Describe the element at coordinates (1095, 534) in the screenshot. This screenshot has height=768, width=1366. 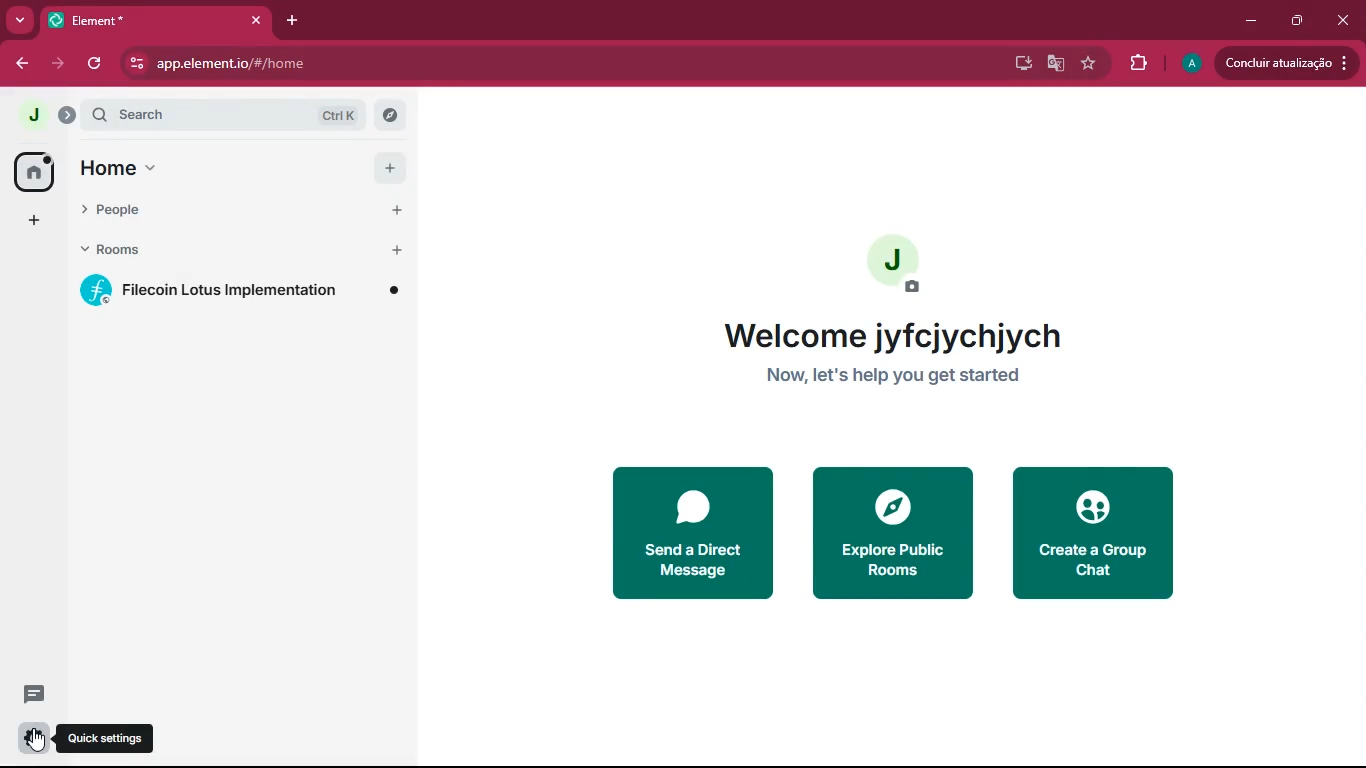
I see `create a group chat` at that location.